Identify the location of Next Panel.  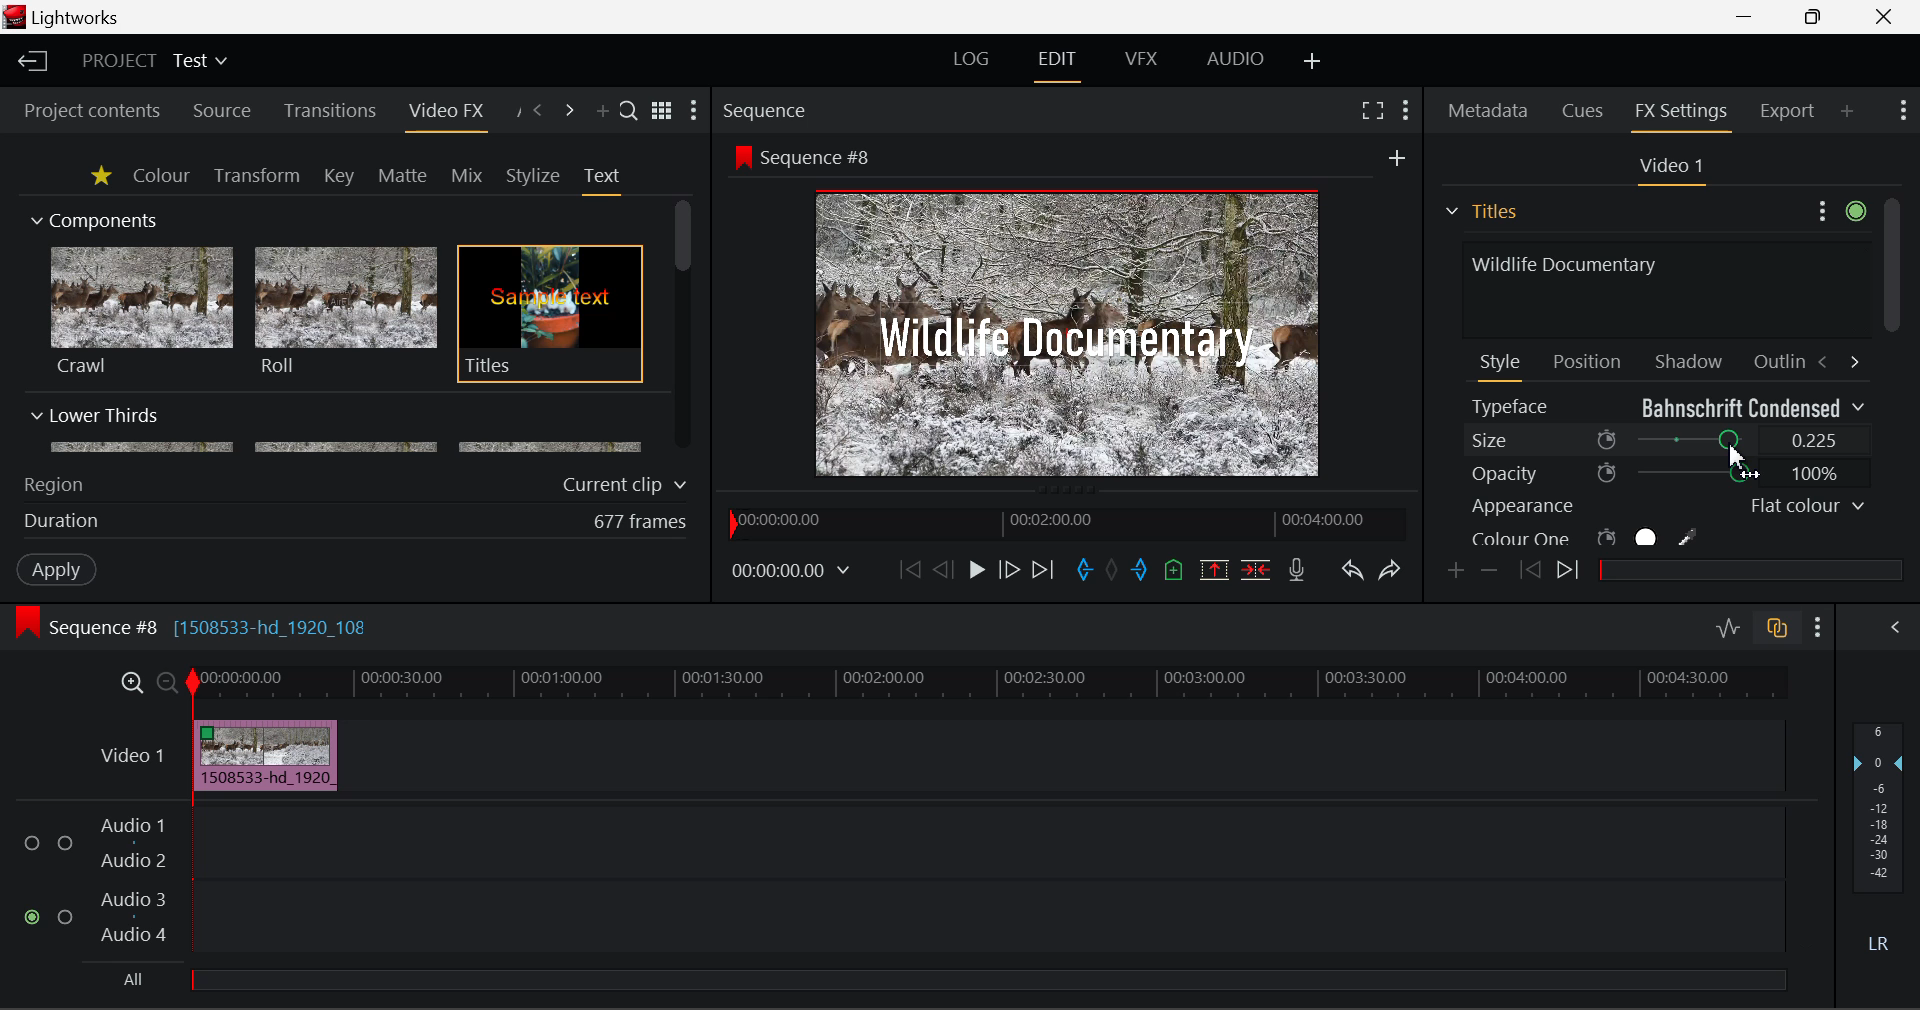
(572, 112).